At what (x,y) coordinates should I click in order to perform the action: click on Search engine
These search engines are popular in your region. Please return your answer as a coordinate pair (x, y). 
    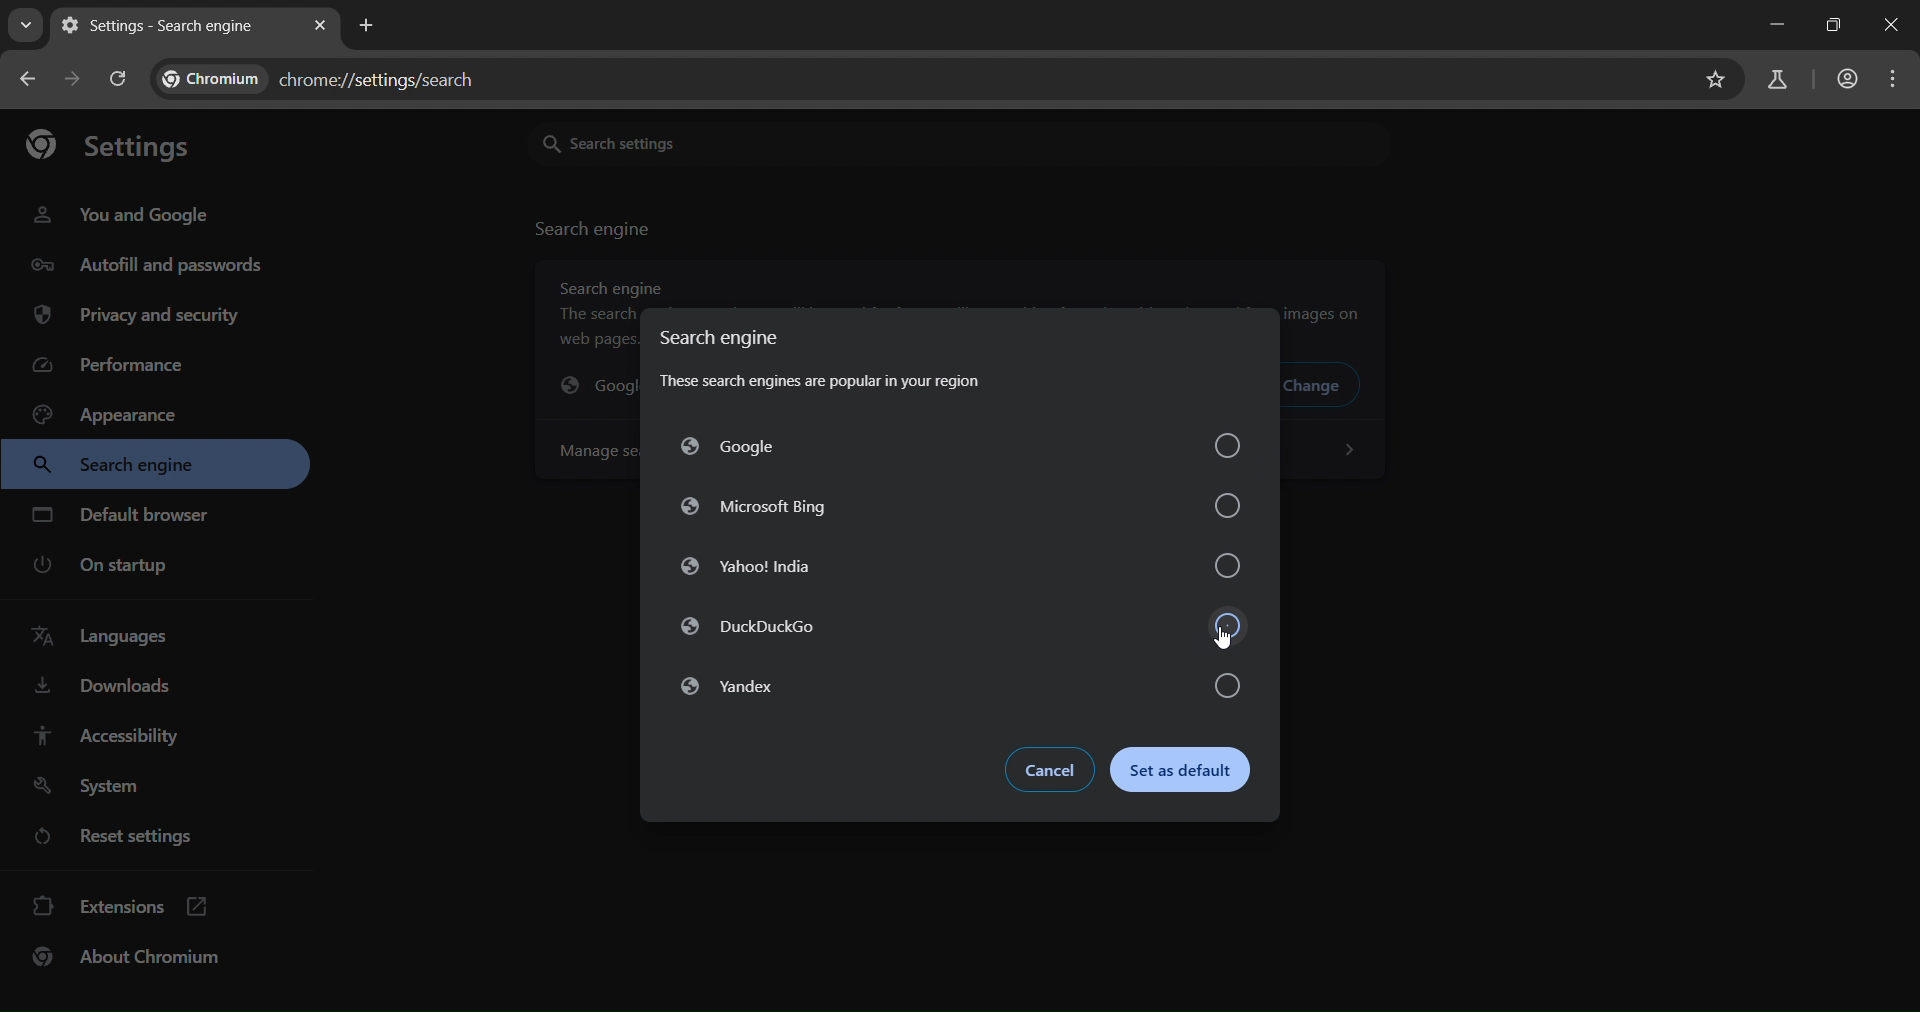
    Looking at the image, I should click on (860, 363).